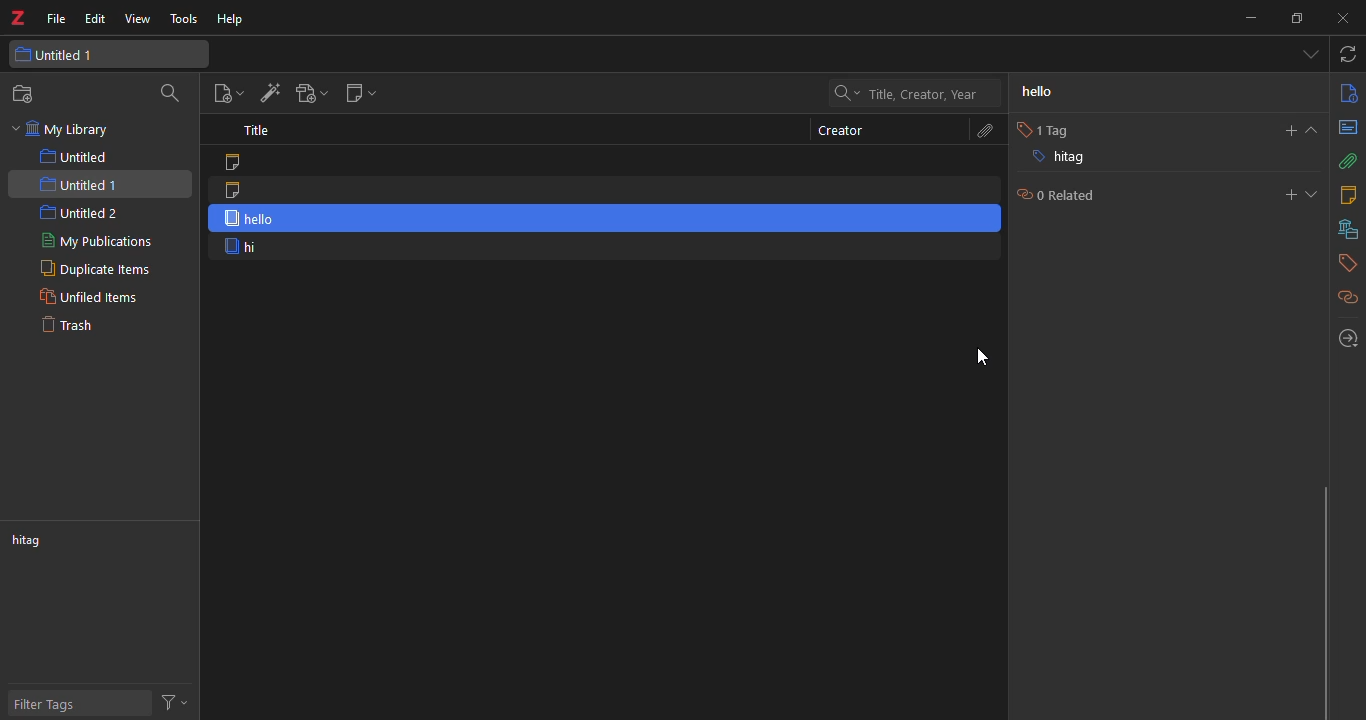 This screenshot has height=720, width=1366. Describe the element at coordinates (1345, 229) in the screenshot. I see `library` at that location.